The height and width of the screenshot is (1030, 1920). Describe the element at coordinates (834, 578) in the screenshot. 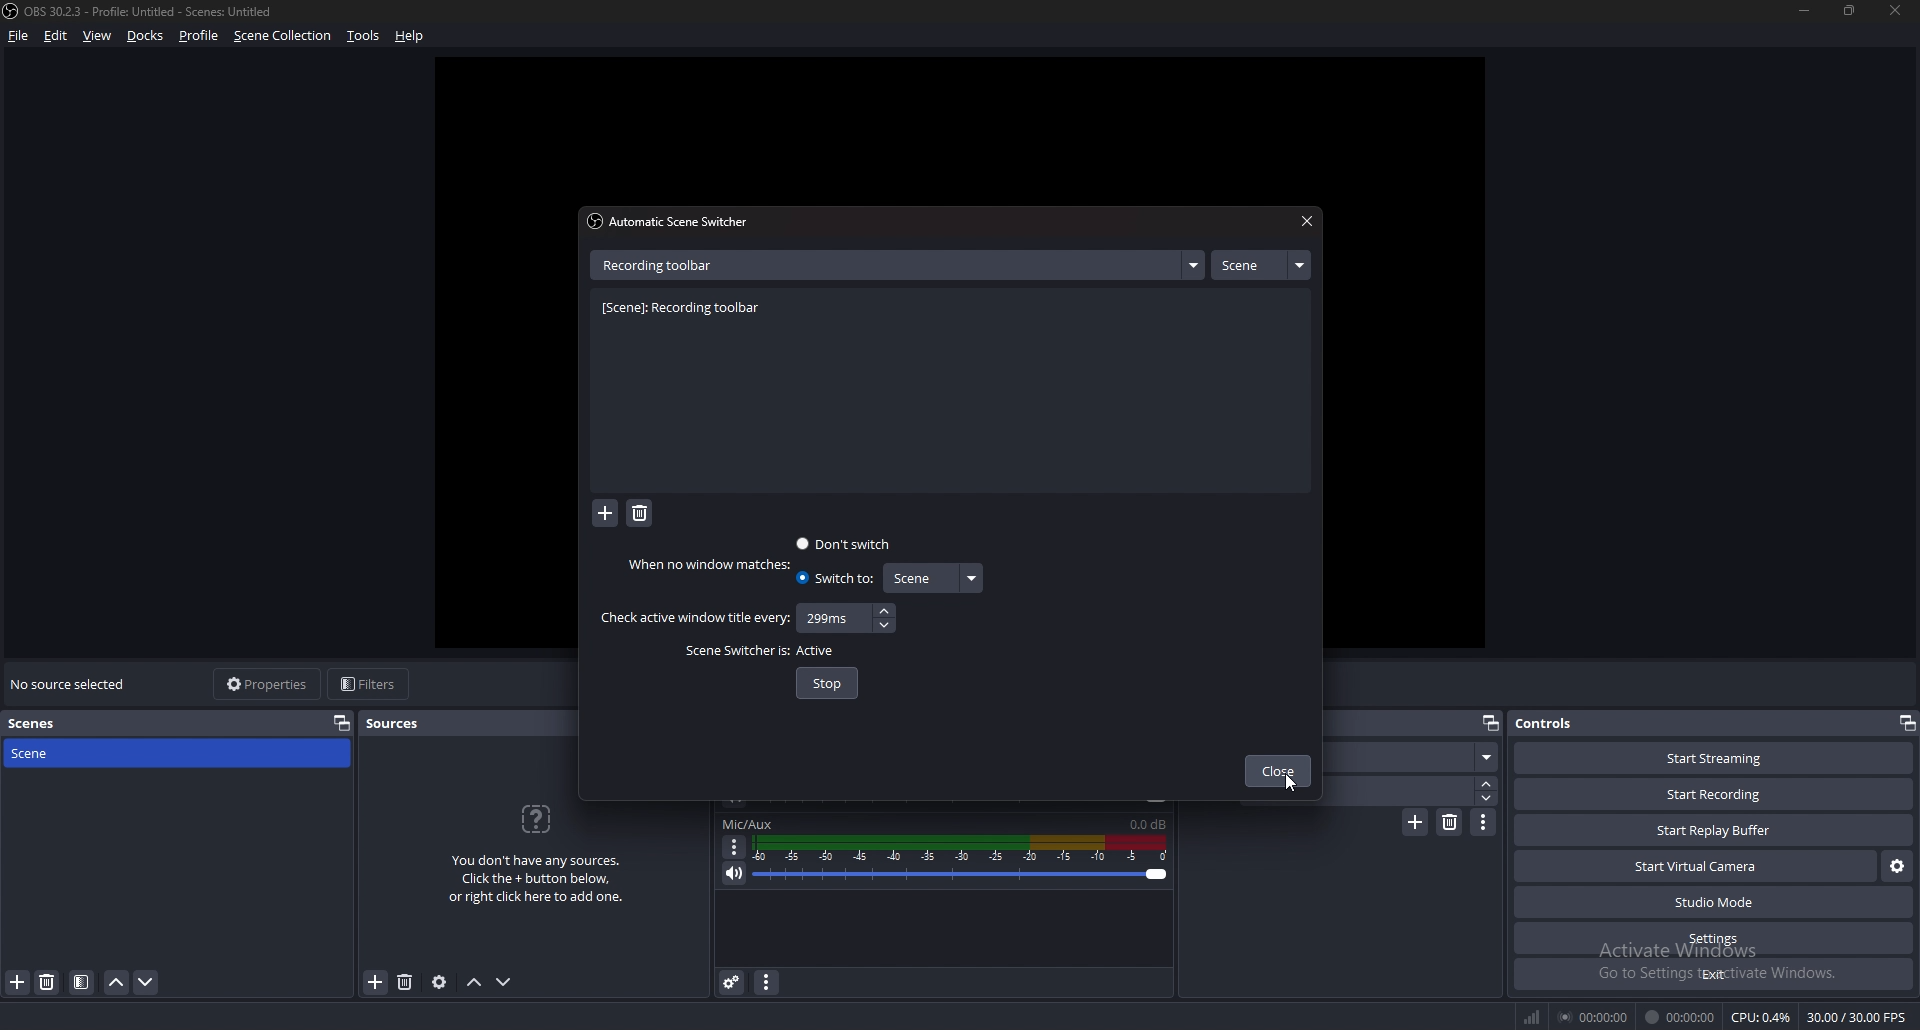

I see `switch to` at that location.